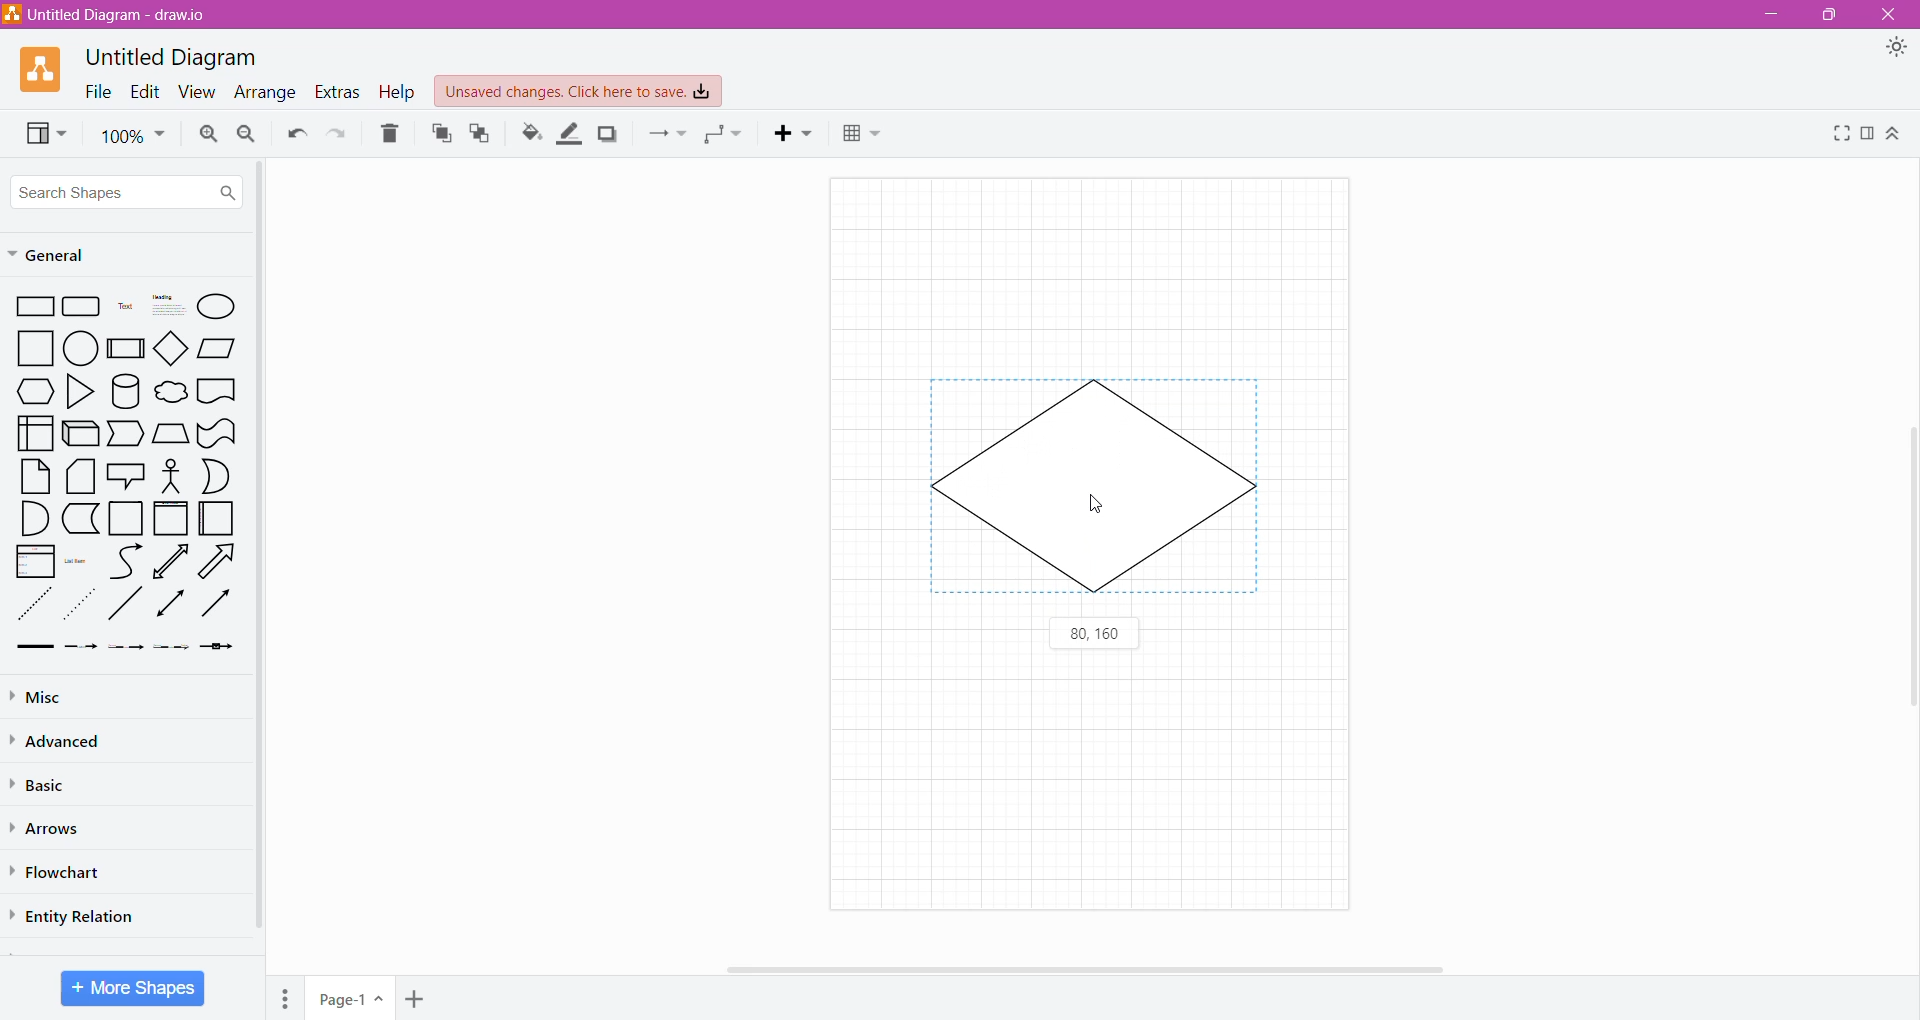 This screenshot has width=1920, height=1020. I want to click on Basic, so click(45, 783).